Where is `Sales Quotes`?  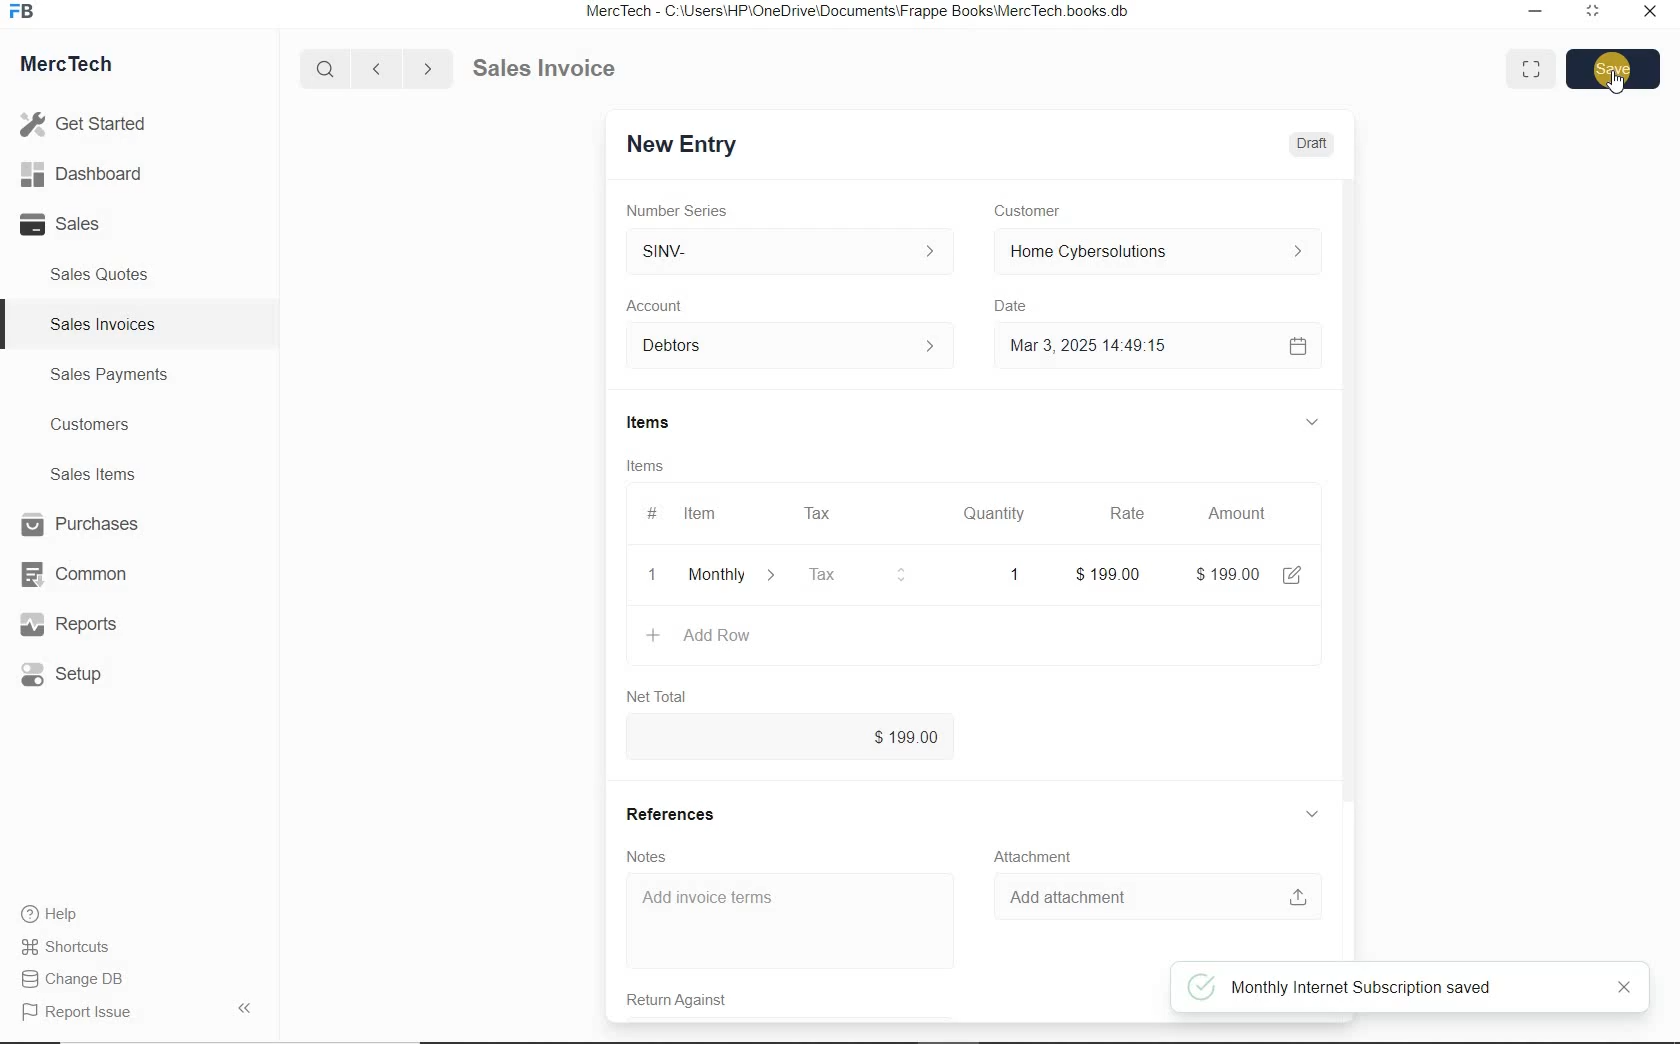
Sales Quotes is located at coordinates (104, 274).